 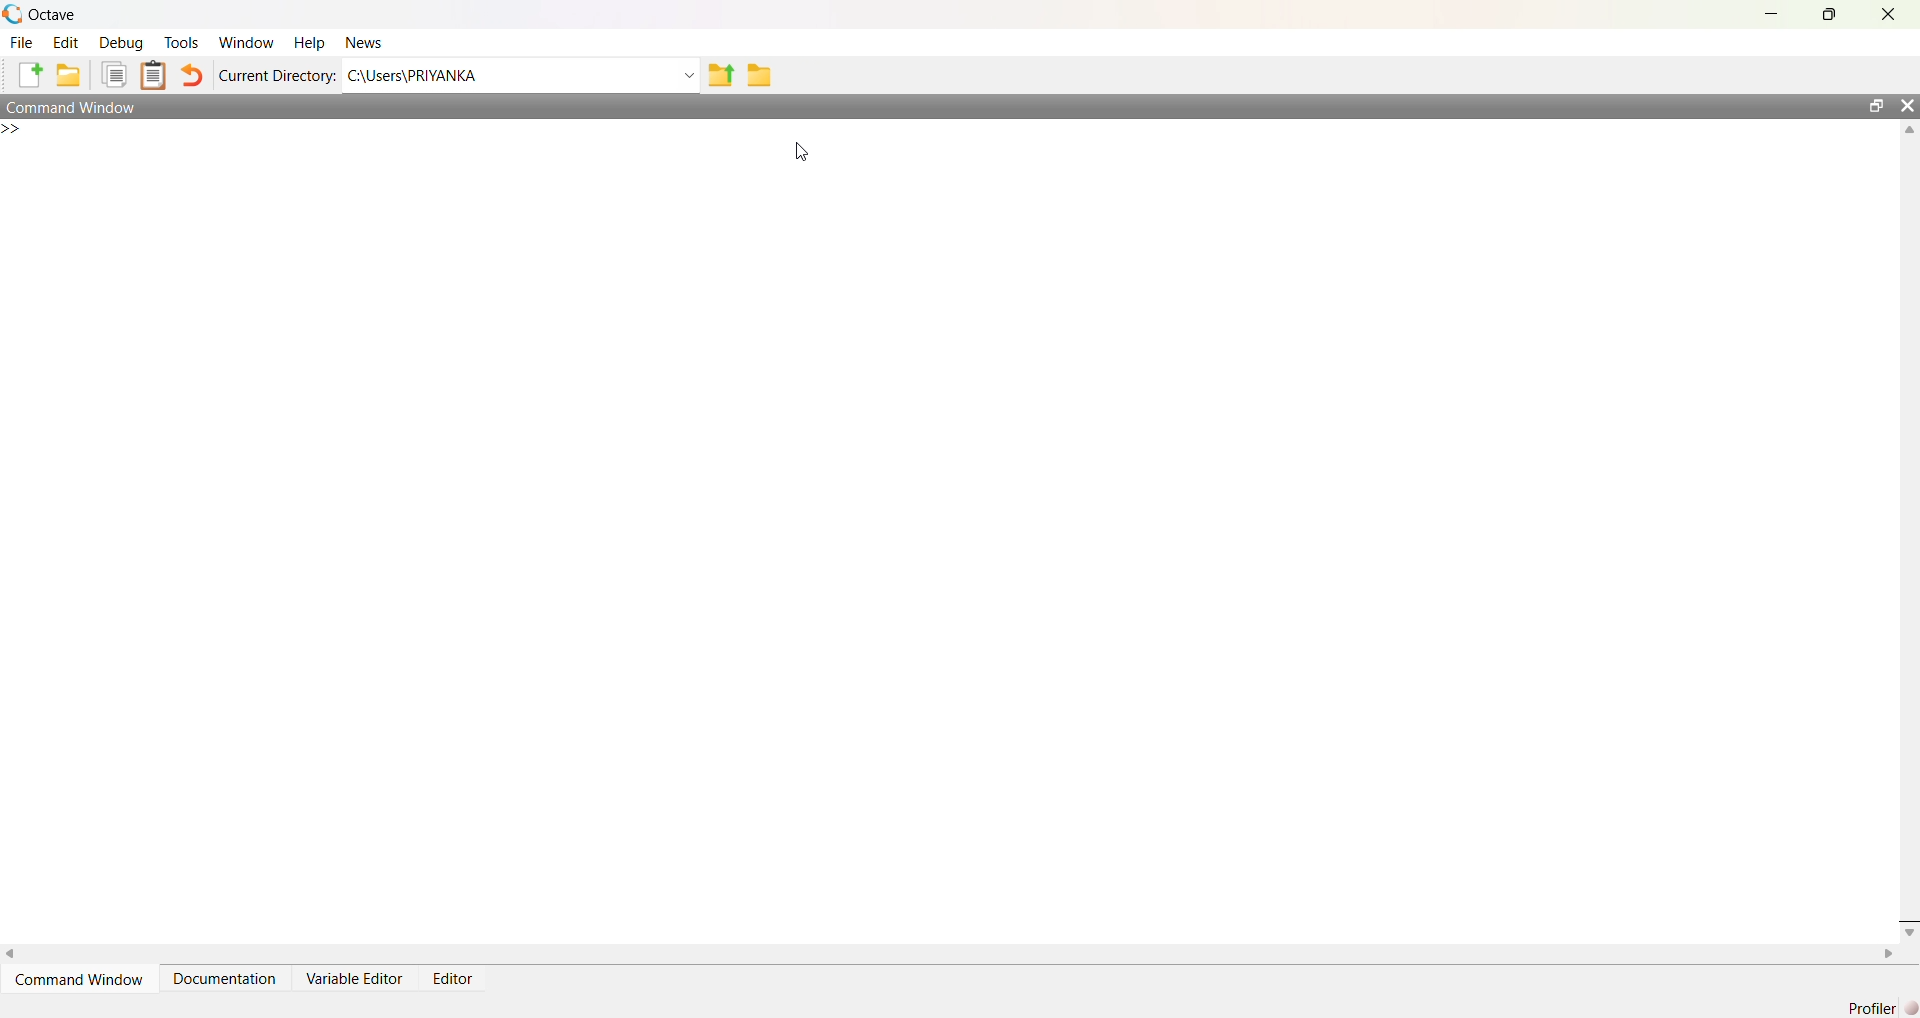 I want to click on Maximize, so click(x=1829, y=17).